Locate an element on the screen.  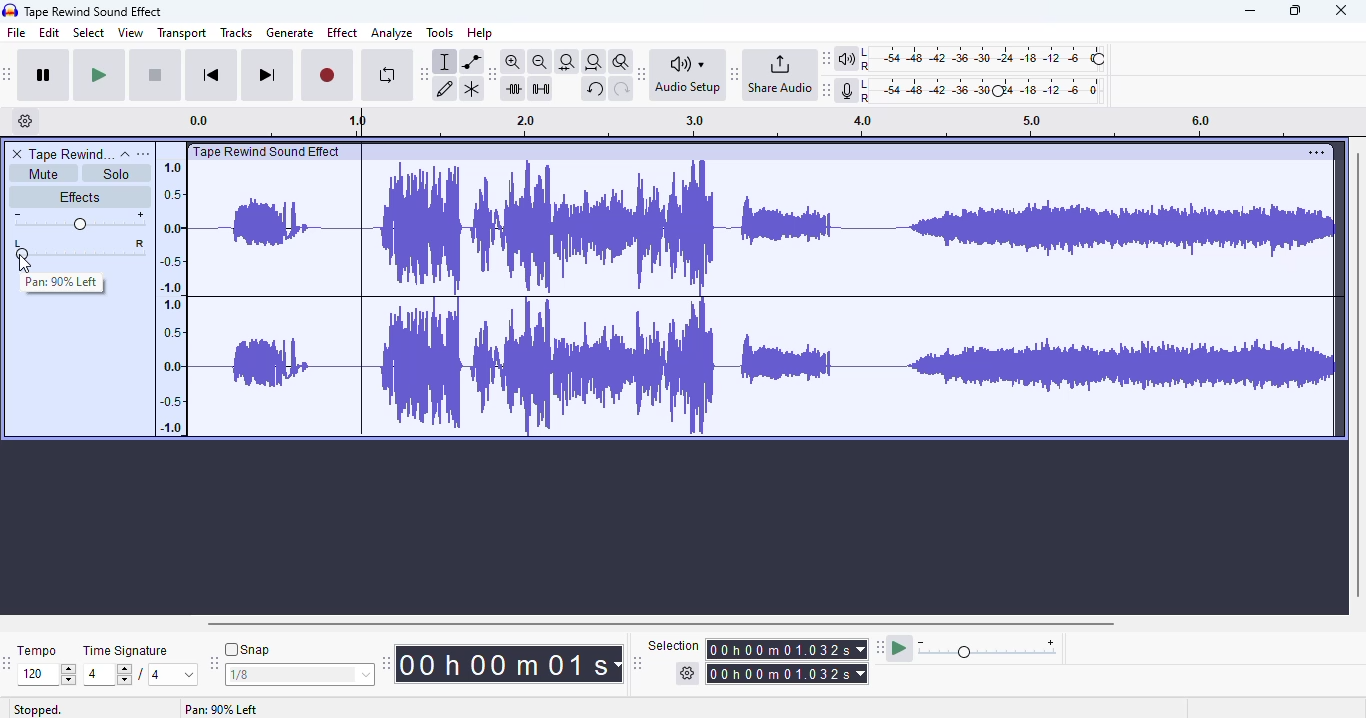
timeline is located at coordinates (749, 124).